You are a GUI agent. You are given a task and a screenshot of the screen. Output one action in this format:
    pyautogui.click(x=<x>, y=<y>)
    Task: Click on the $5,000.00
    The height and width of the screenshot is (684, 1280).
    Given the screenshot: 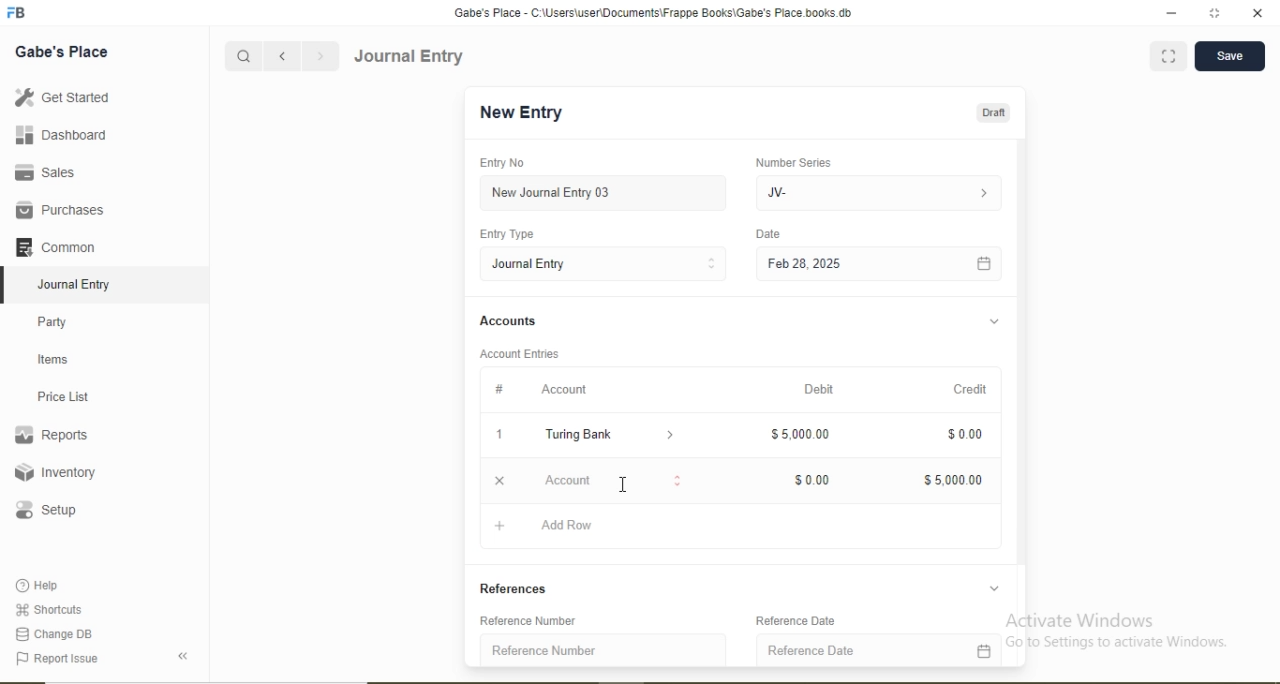 What is the action you would take?
    pyautogui.click(x=800, y=433)
    